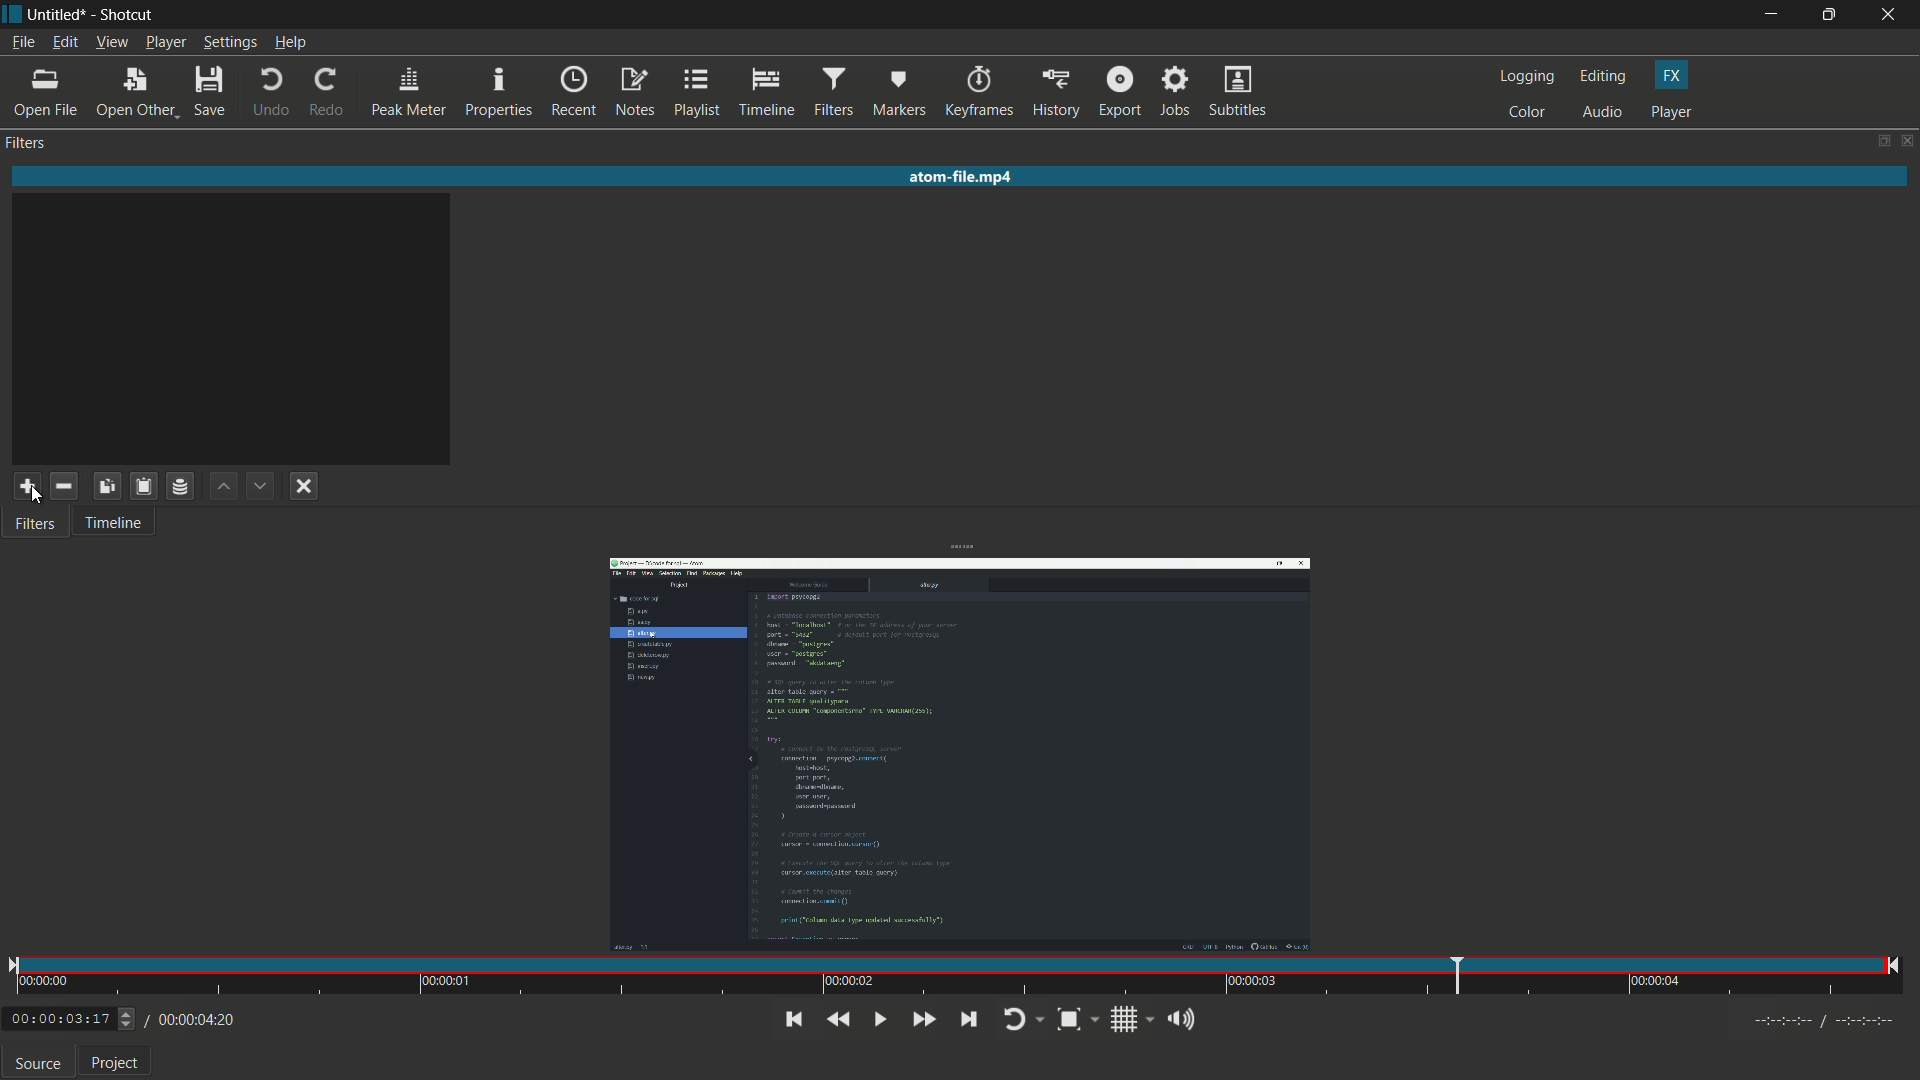 The width and height of the screenshot is (1920, 1080). What do you see at coordinates (26, 488) in the screenshot?
I see `add filter` at bounding box center [26, 488].